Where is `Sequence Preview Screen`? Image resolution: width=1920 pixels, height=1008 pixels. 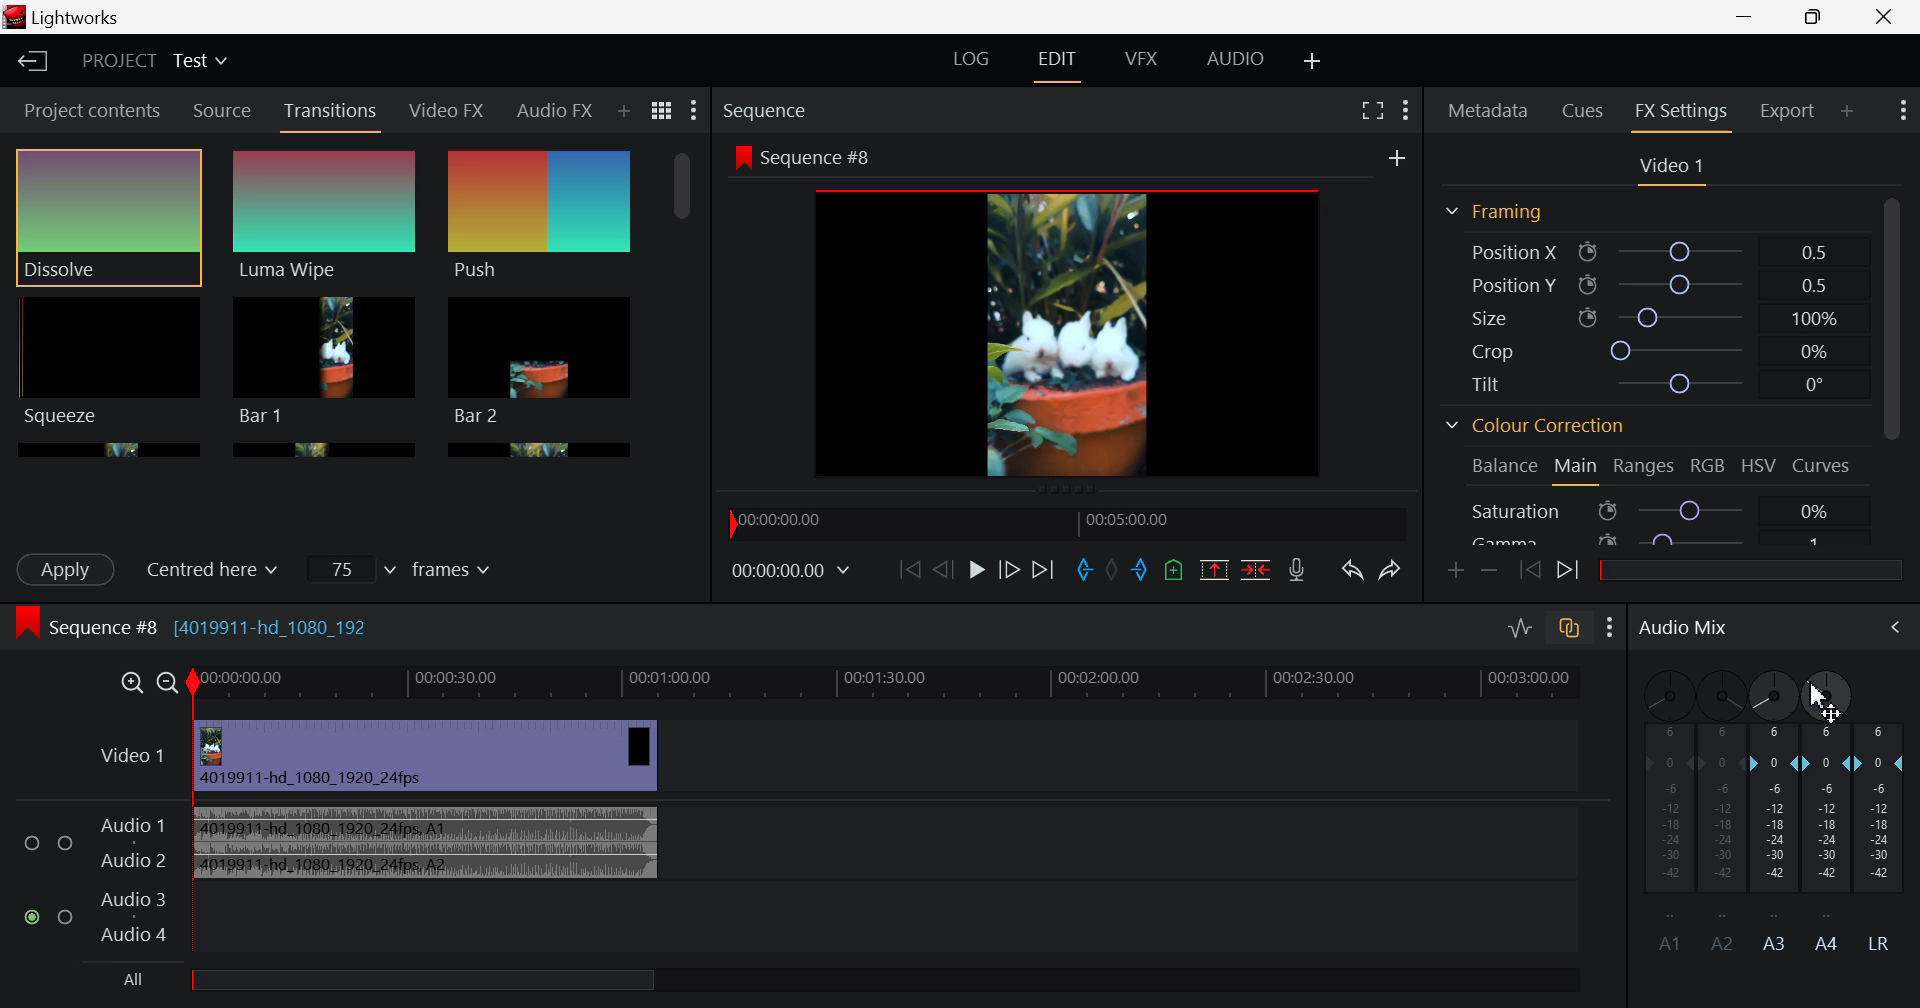
Sequence Preview Screen is located at coordinates (1072, 314).